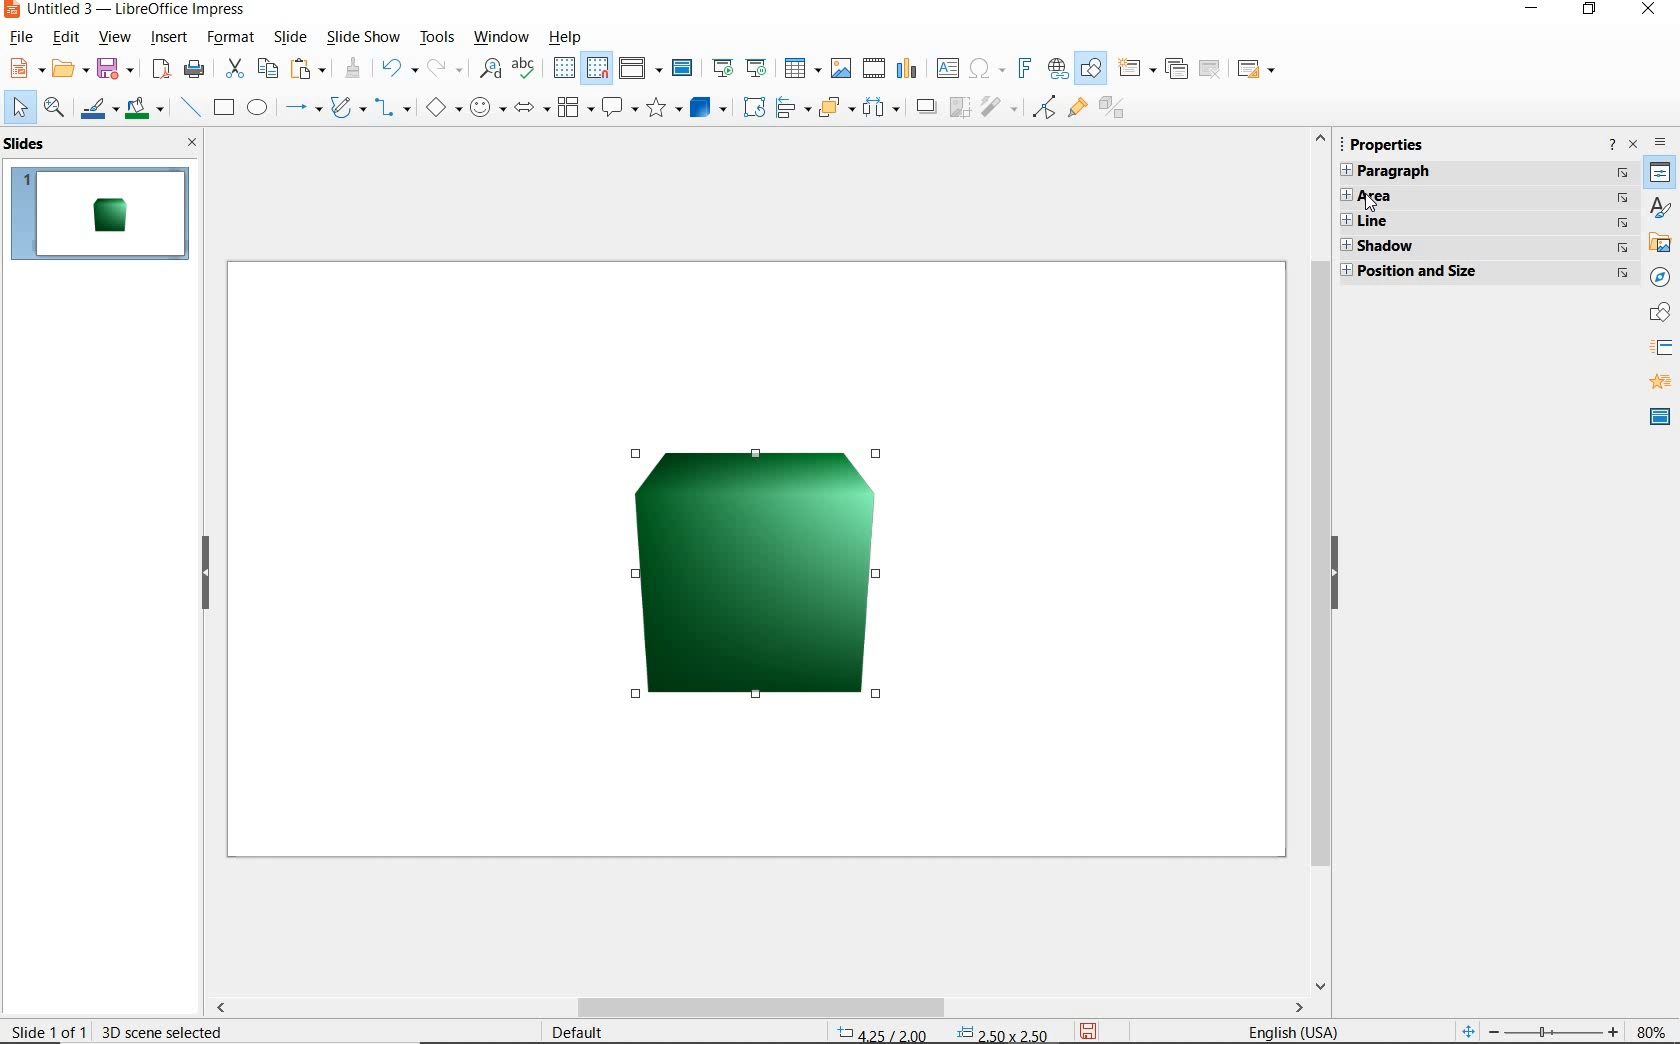  I want to click on insert text box, so click(949, 68).